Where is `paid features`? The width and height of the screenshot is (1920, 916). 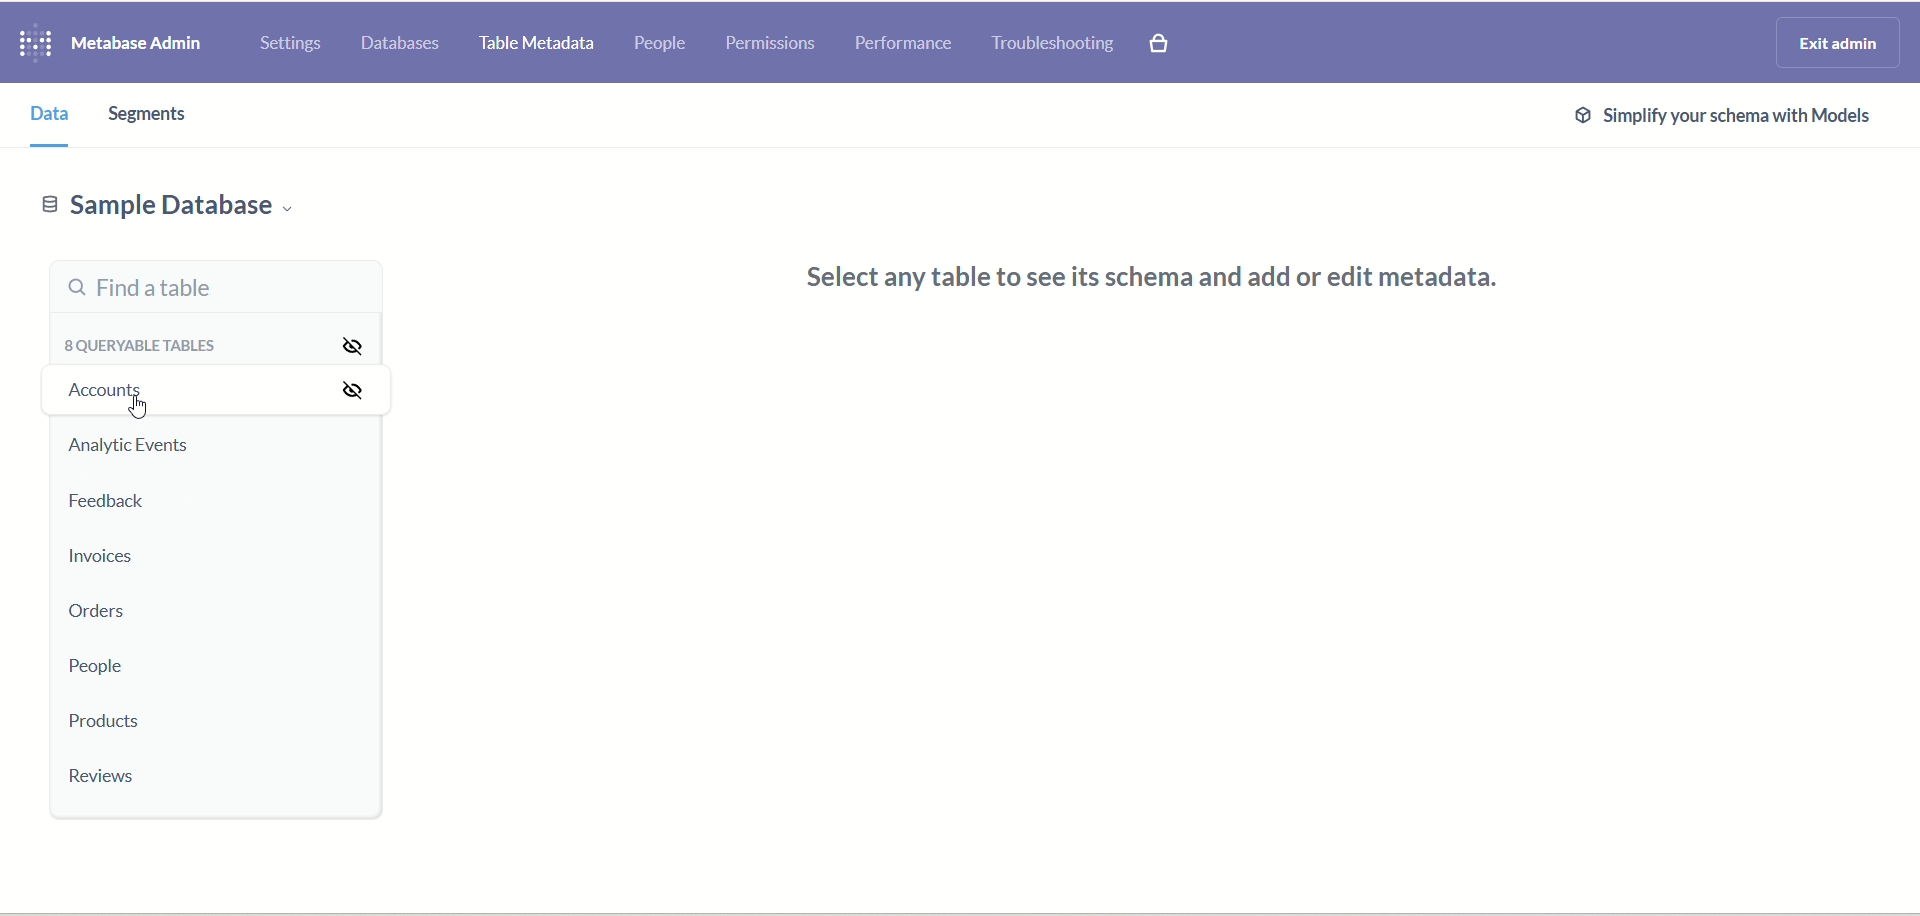 paid features is located at coordinates (1166, 48).